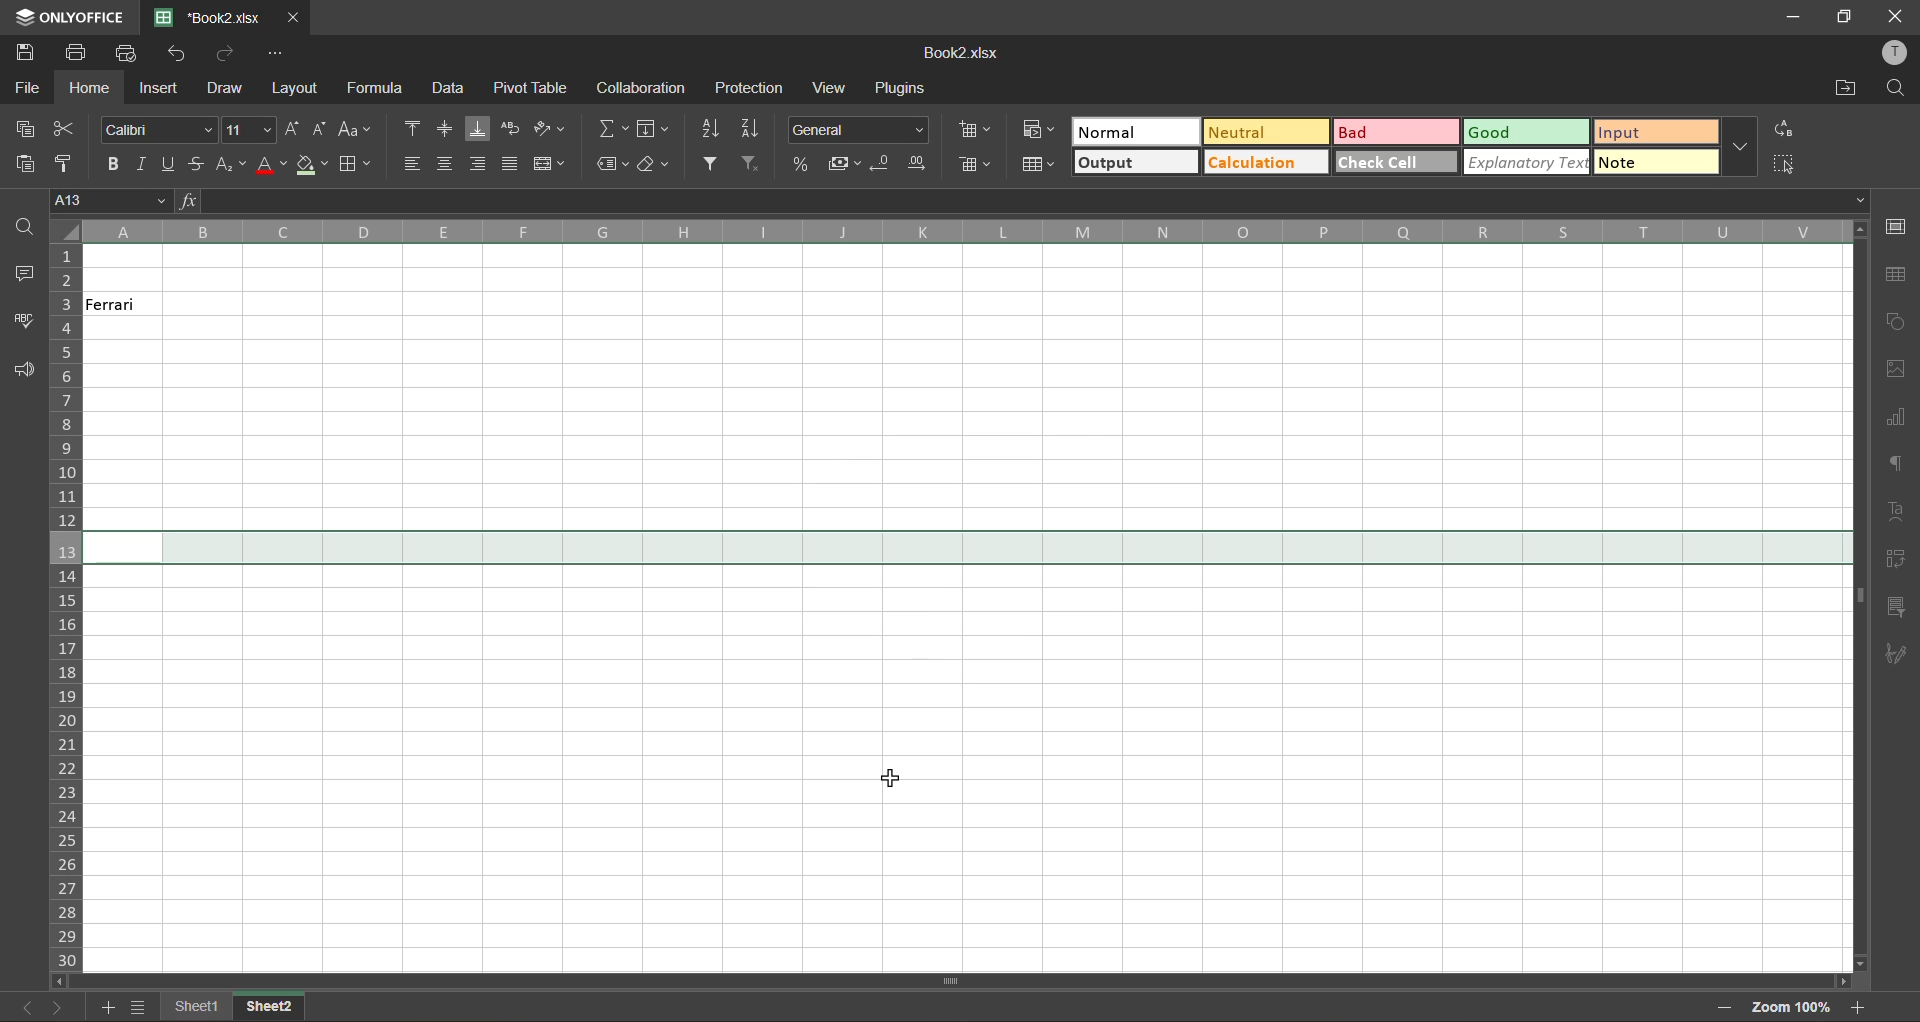 The height and width of the screenshot is (1022, 1920). Describe the element at coordinates (89, 90) in the screenshot. I see `home` at that location.